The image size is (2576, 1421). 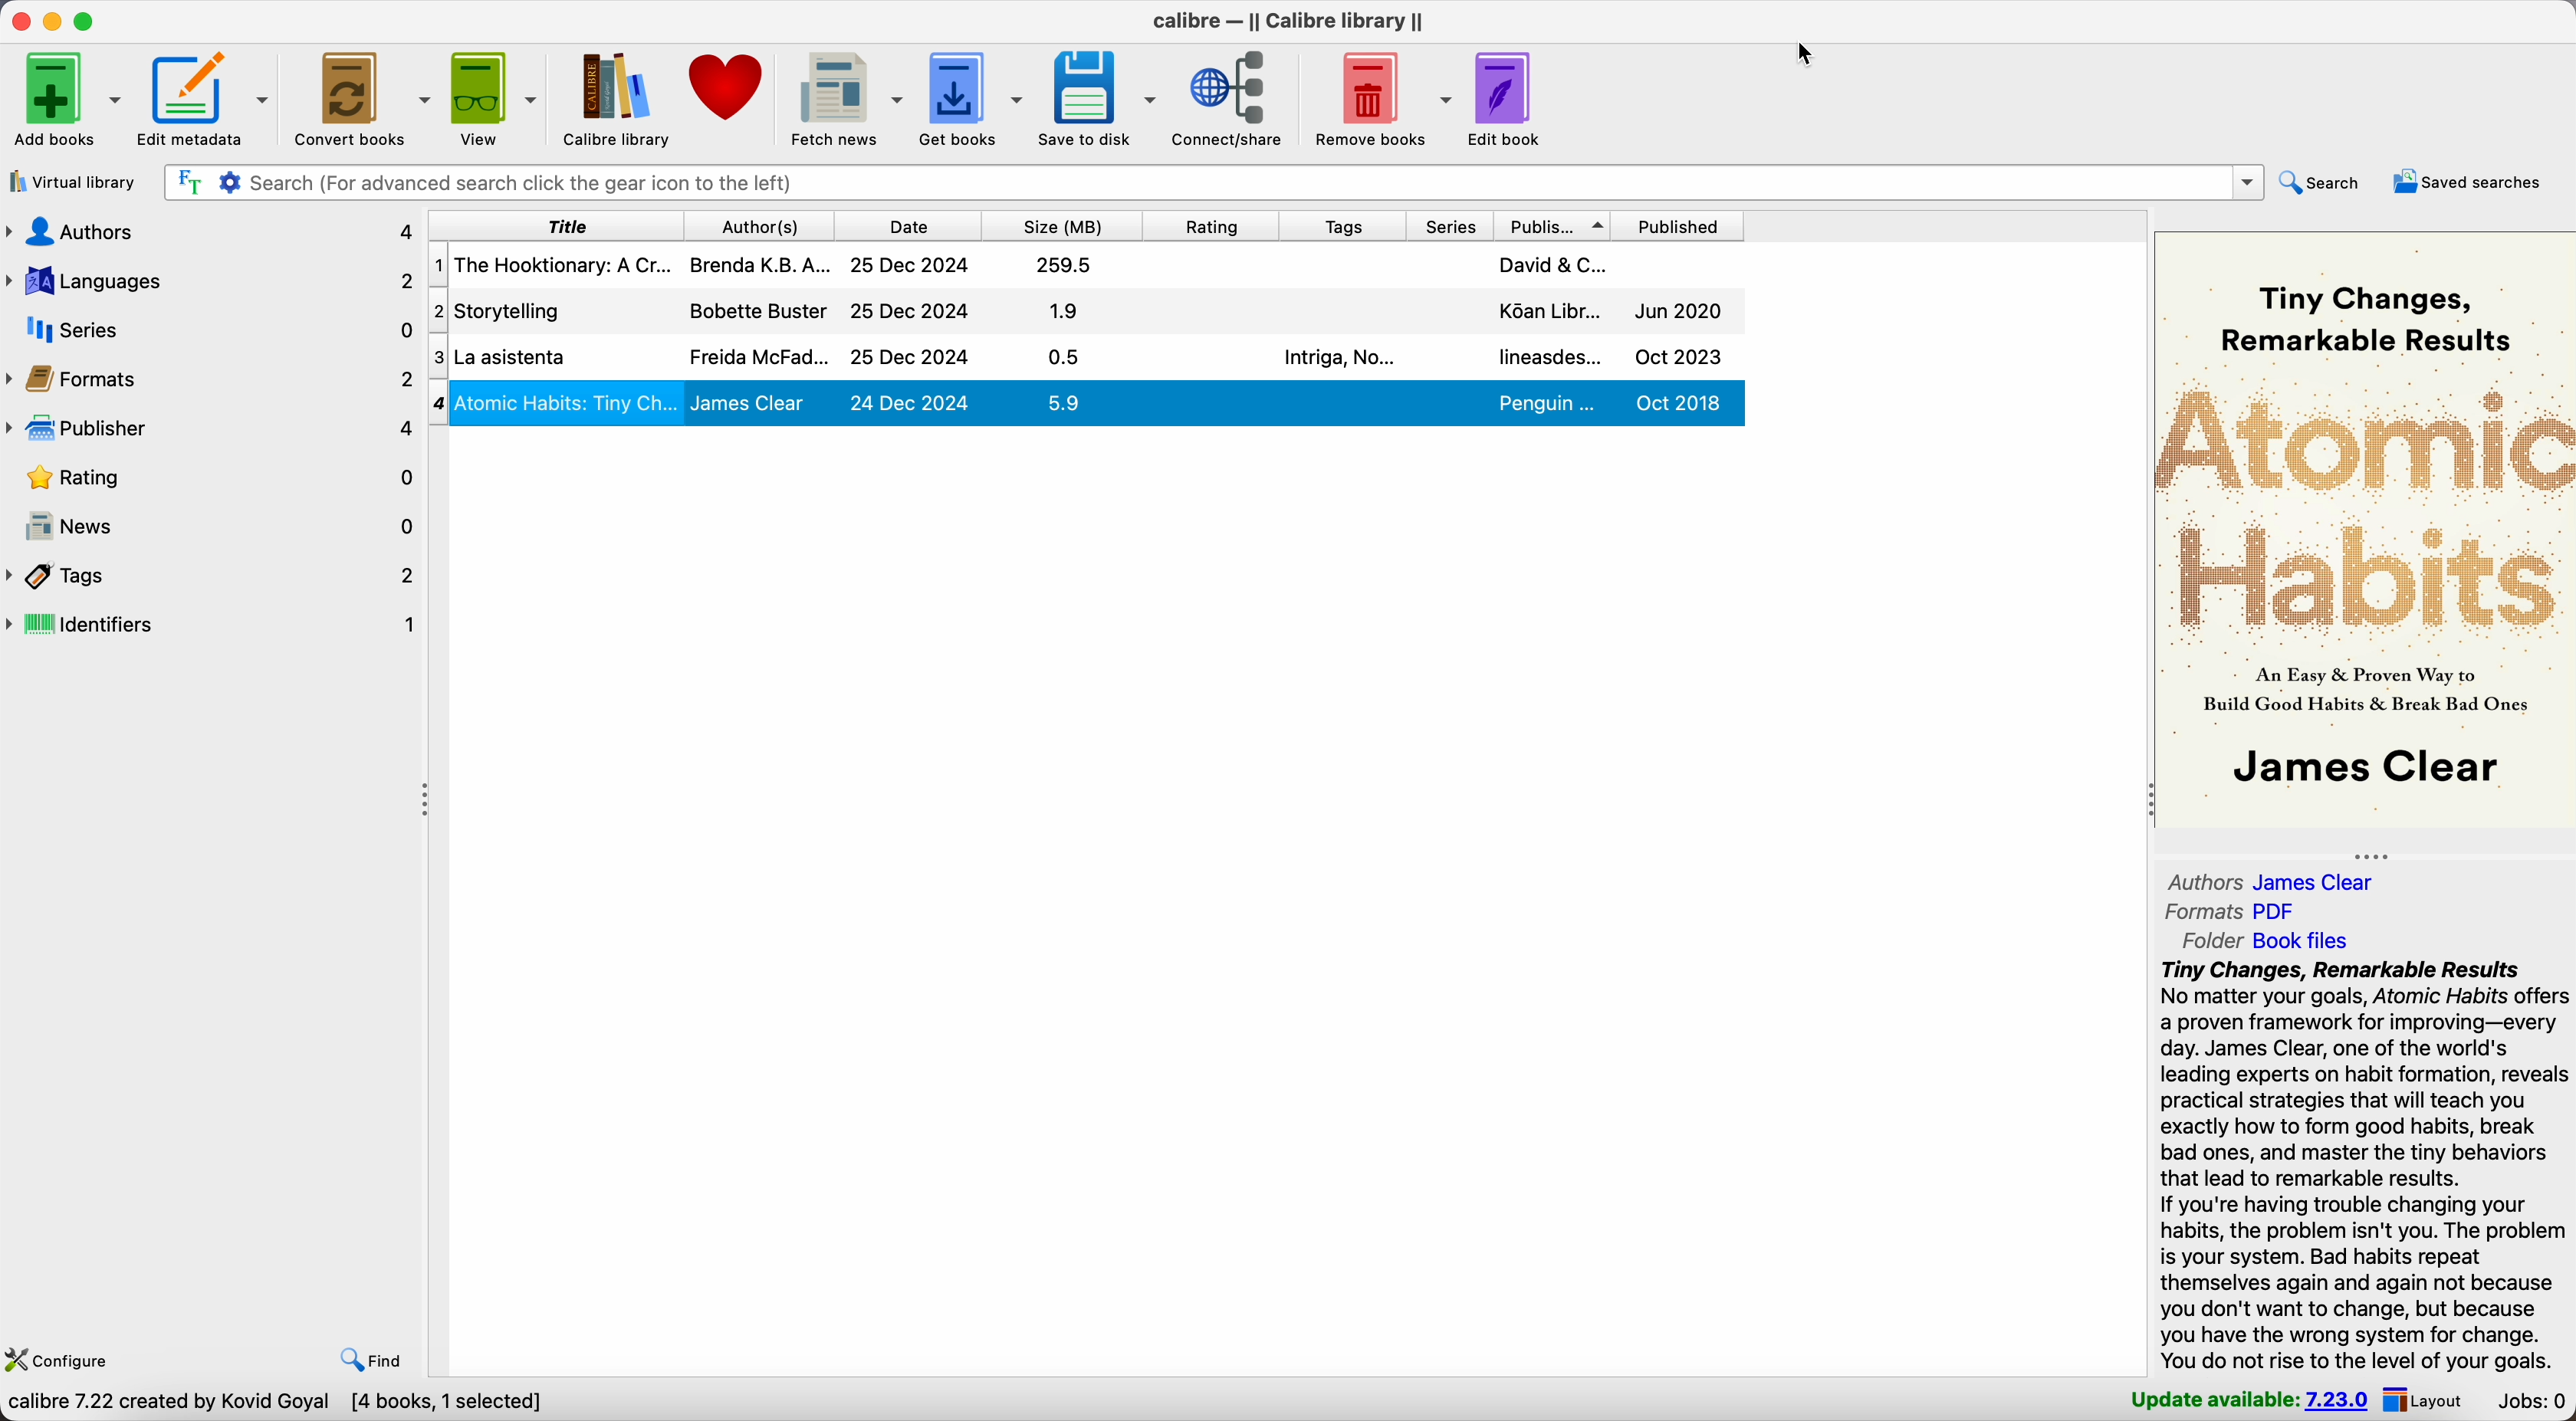 I want to click on la asistenta, so click(x=516, y=358).